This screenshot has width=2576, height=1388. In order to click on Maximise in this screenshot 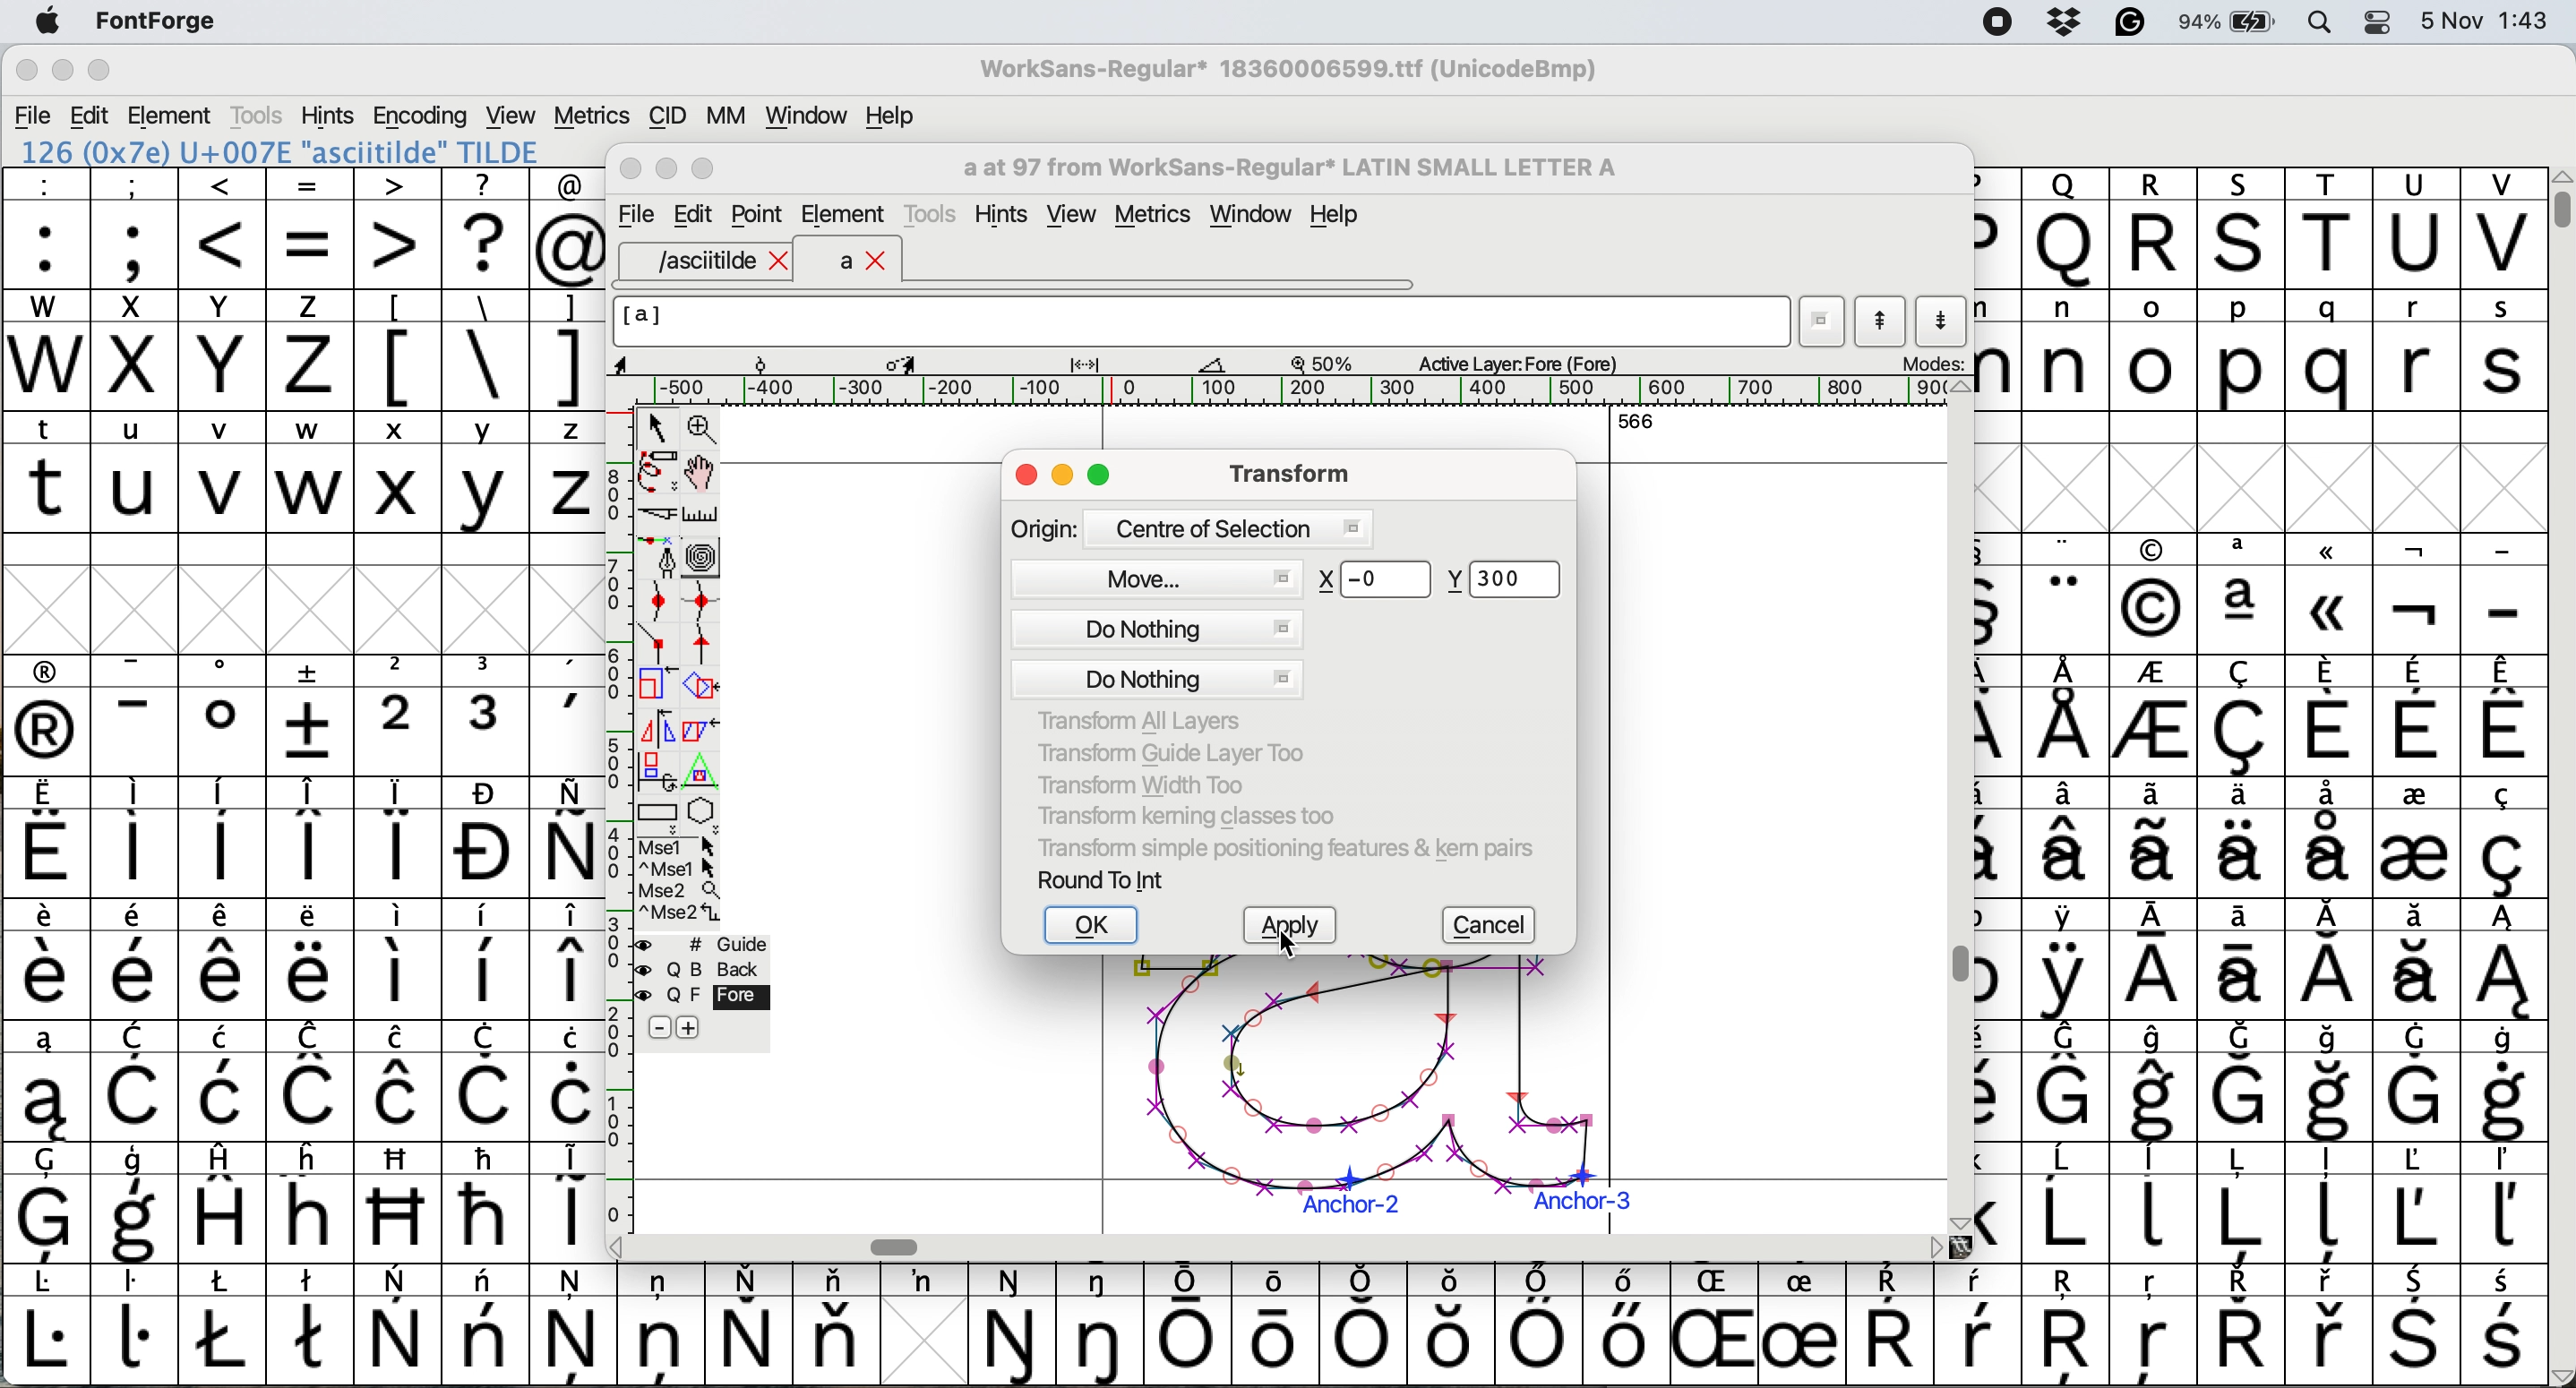, I will do `click(707, 170)`.